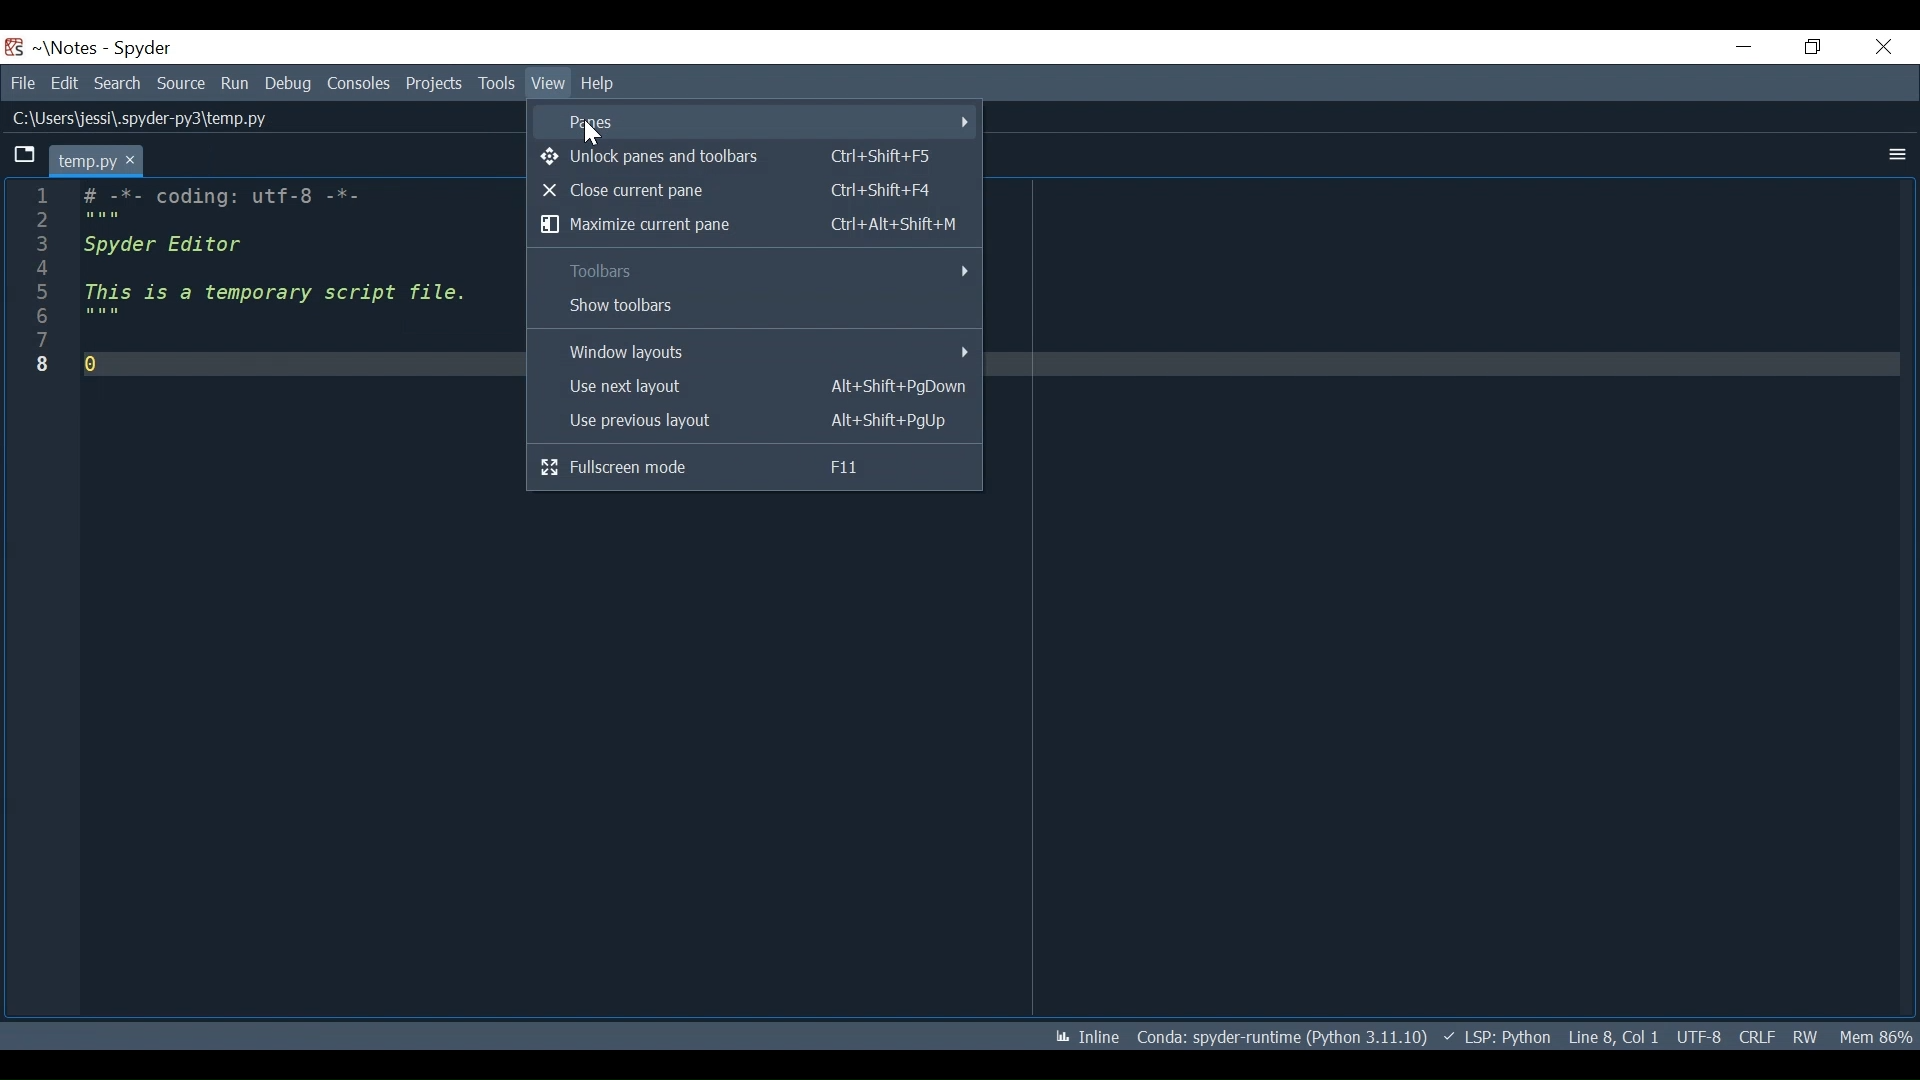 This screenshot has height=1080, width=1920. I want to click on UTF-8, so click(1697, 1038).